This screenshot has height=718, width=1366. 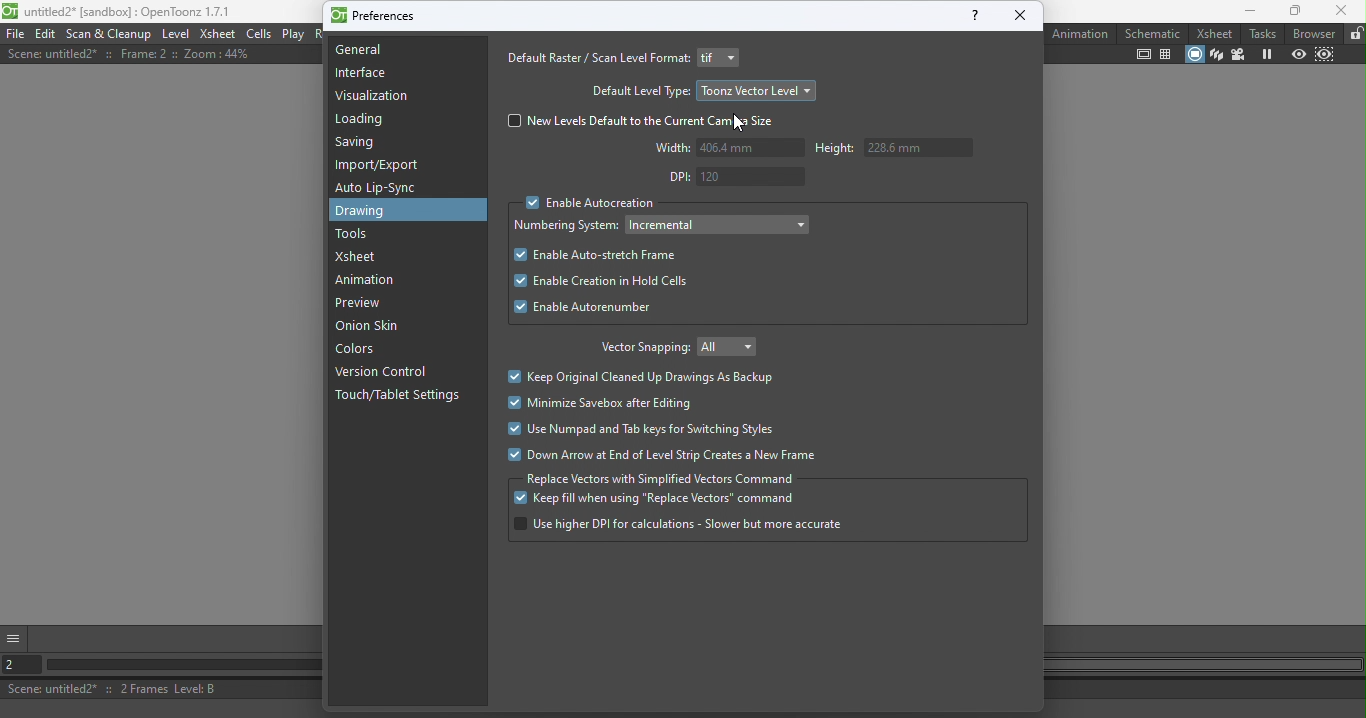 I want to click on Animation, so click(x=369, y=280).